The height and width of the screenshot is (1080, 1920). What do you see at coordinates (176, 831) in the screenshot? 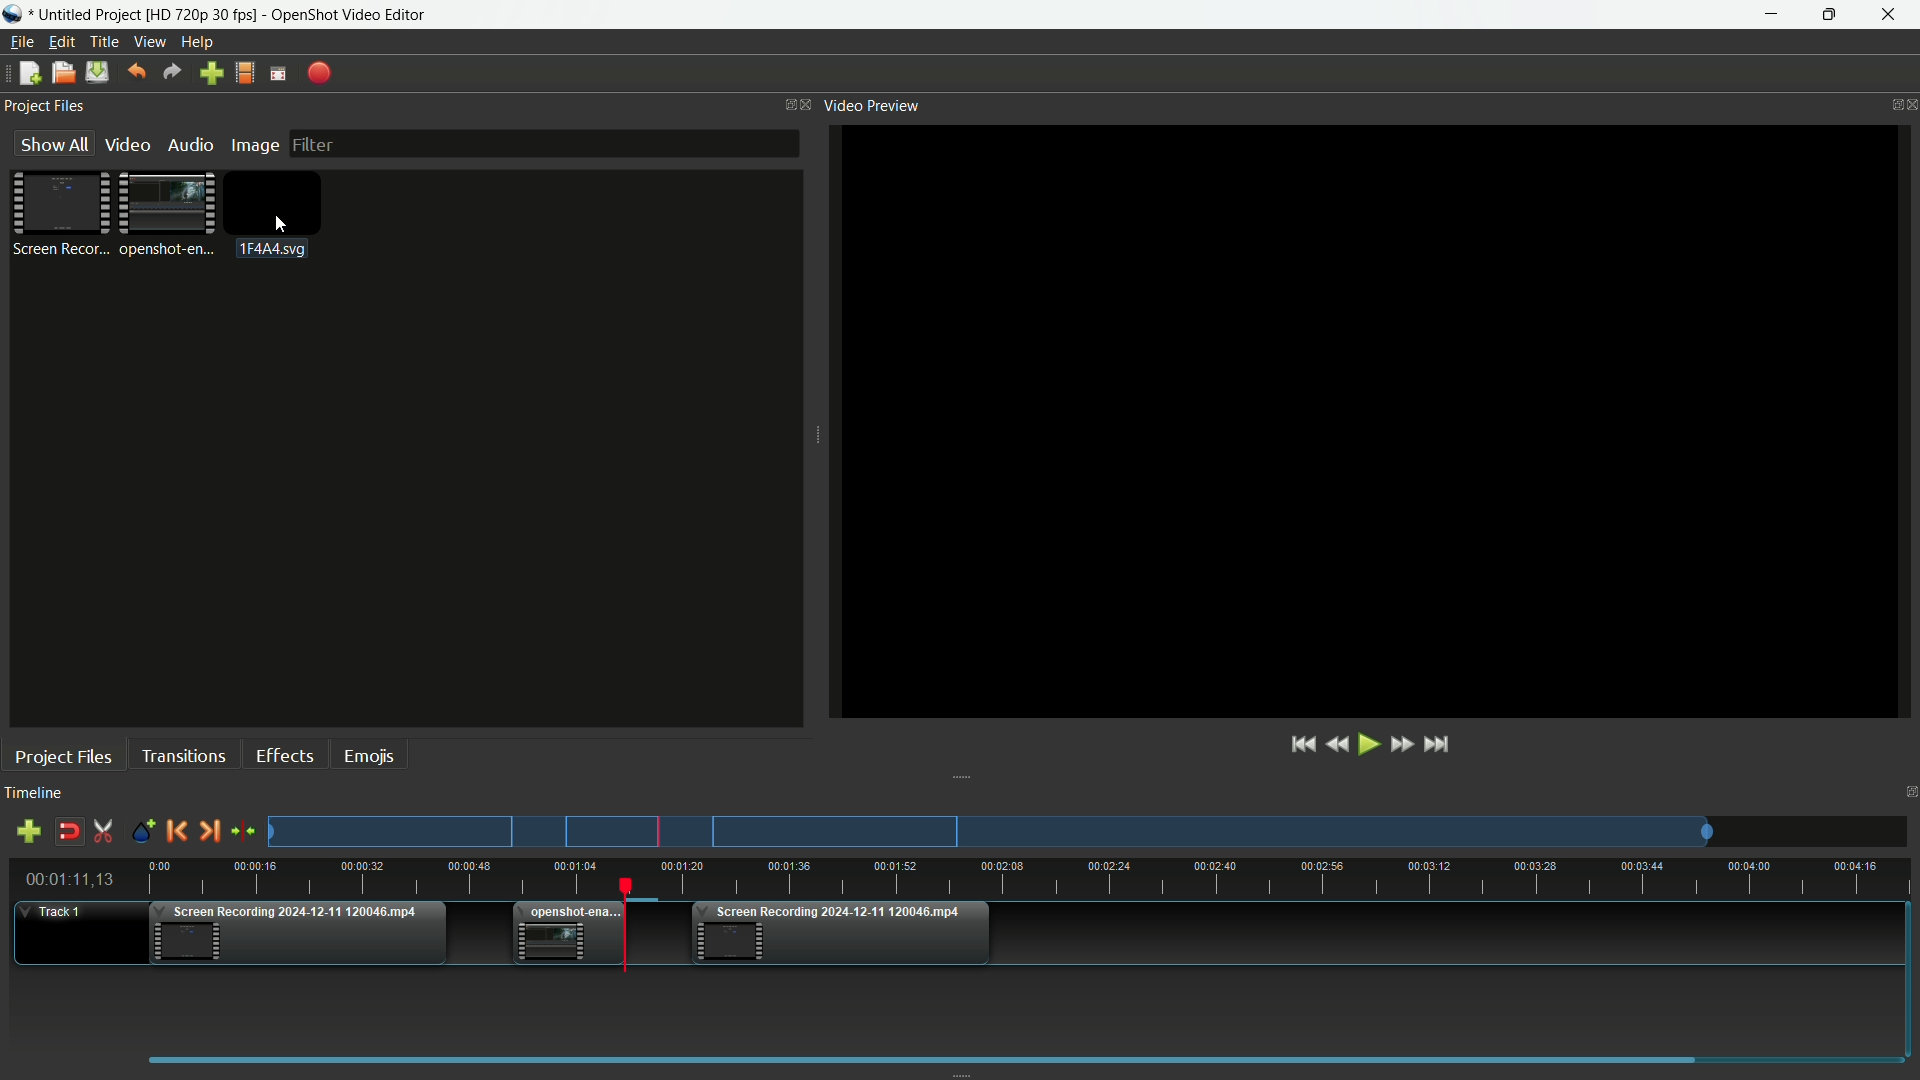
I see `Previous marker` at bounding box center [176, 831].